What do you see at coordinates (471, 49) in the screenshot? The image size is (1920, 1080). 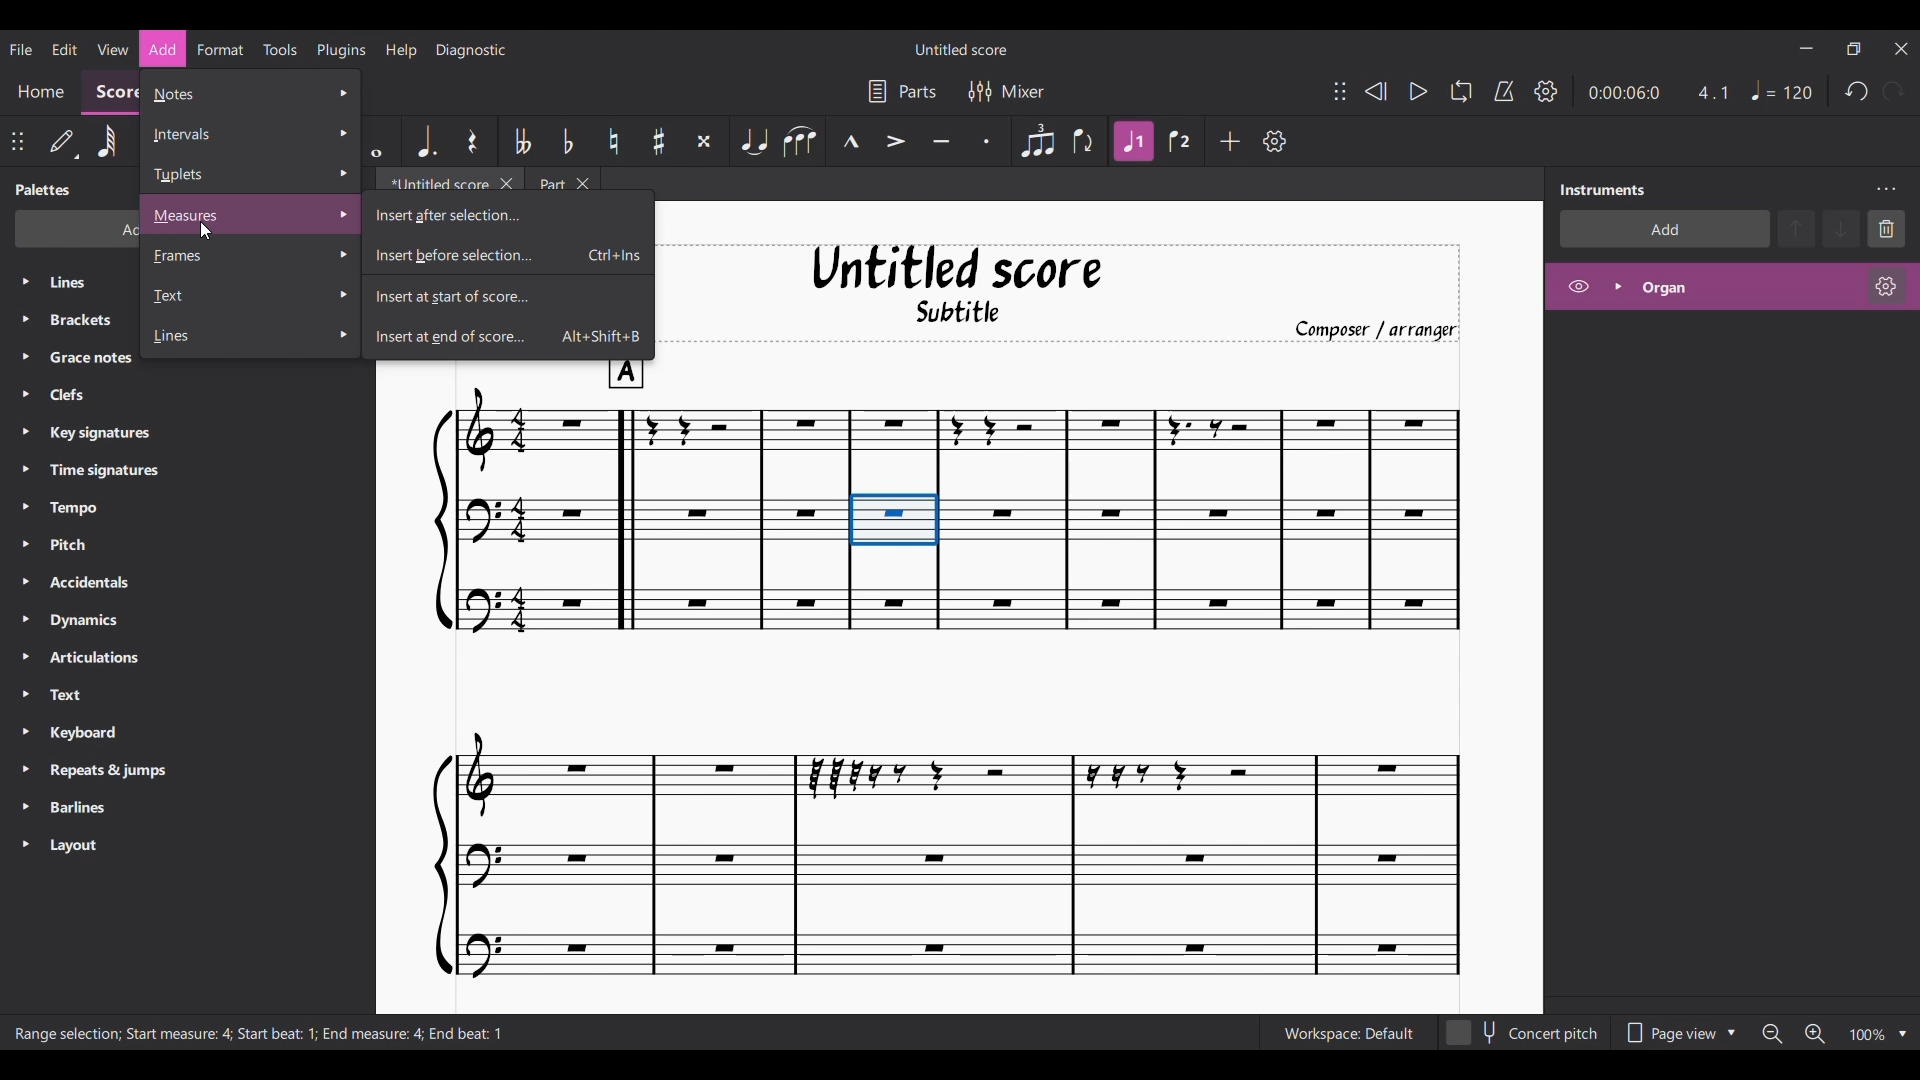 I see `Diagnostic menu` at bounding box center [471, 49].